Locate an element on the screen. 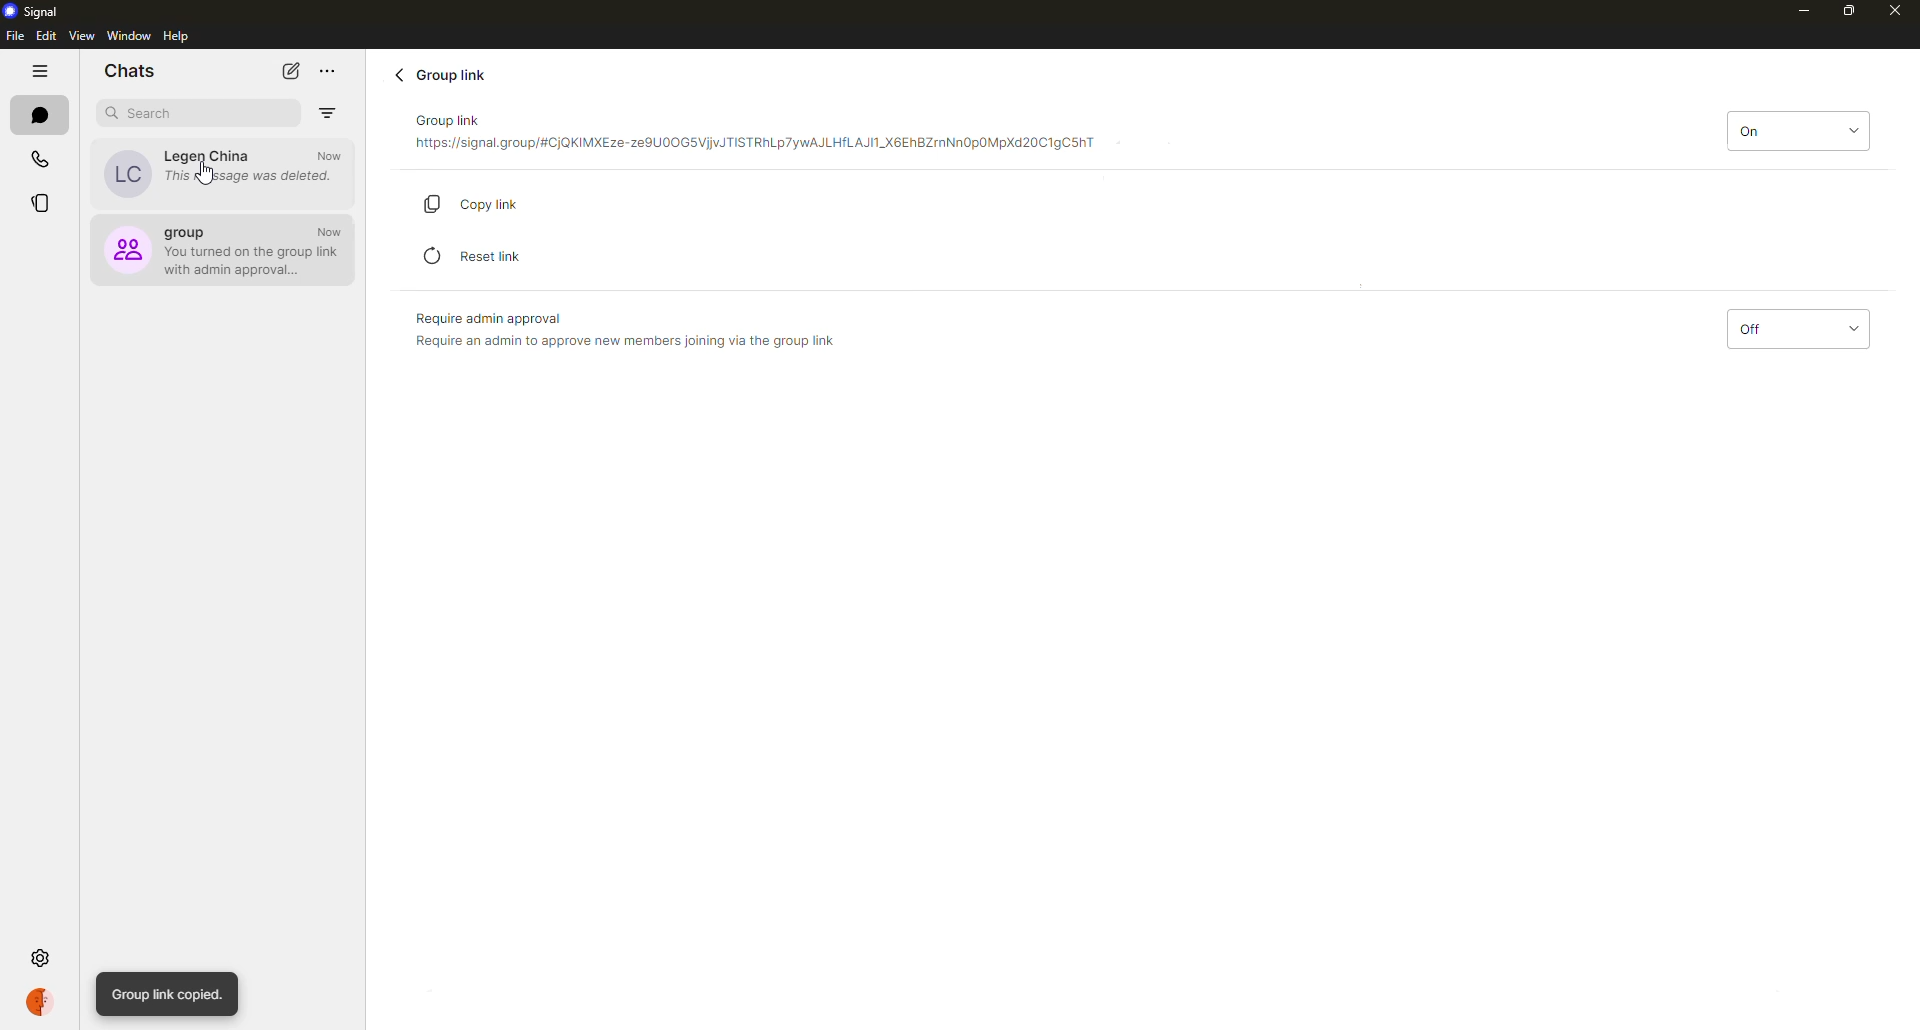  group link is located at coordinates (445, 74).